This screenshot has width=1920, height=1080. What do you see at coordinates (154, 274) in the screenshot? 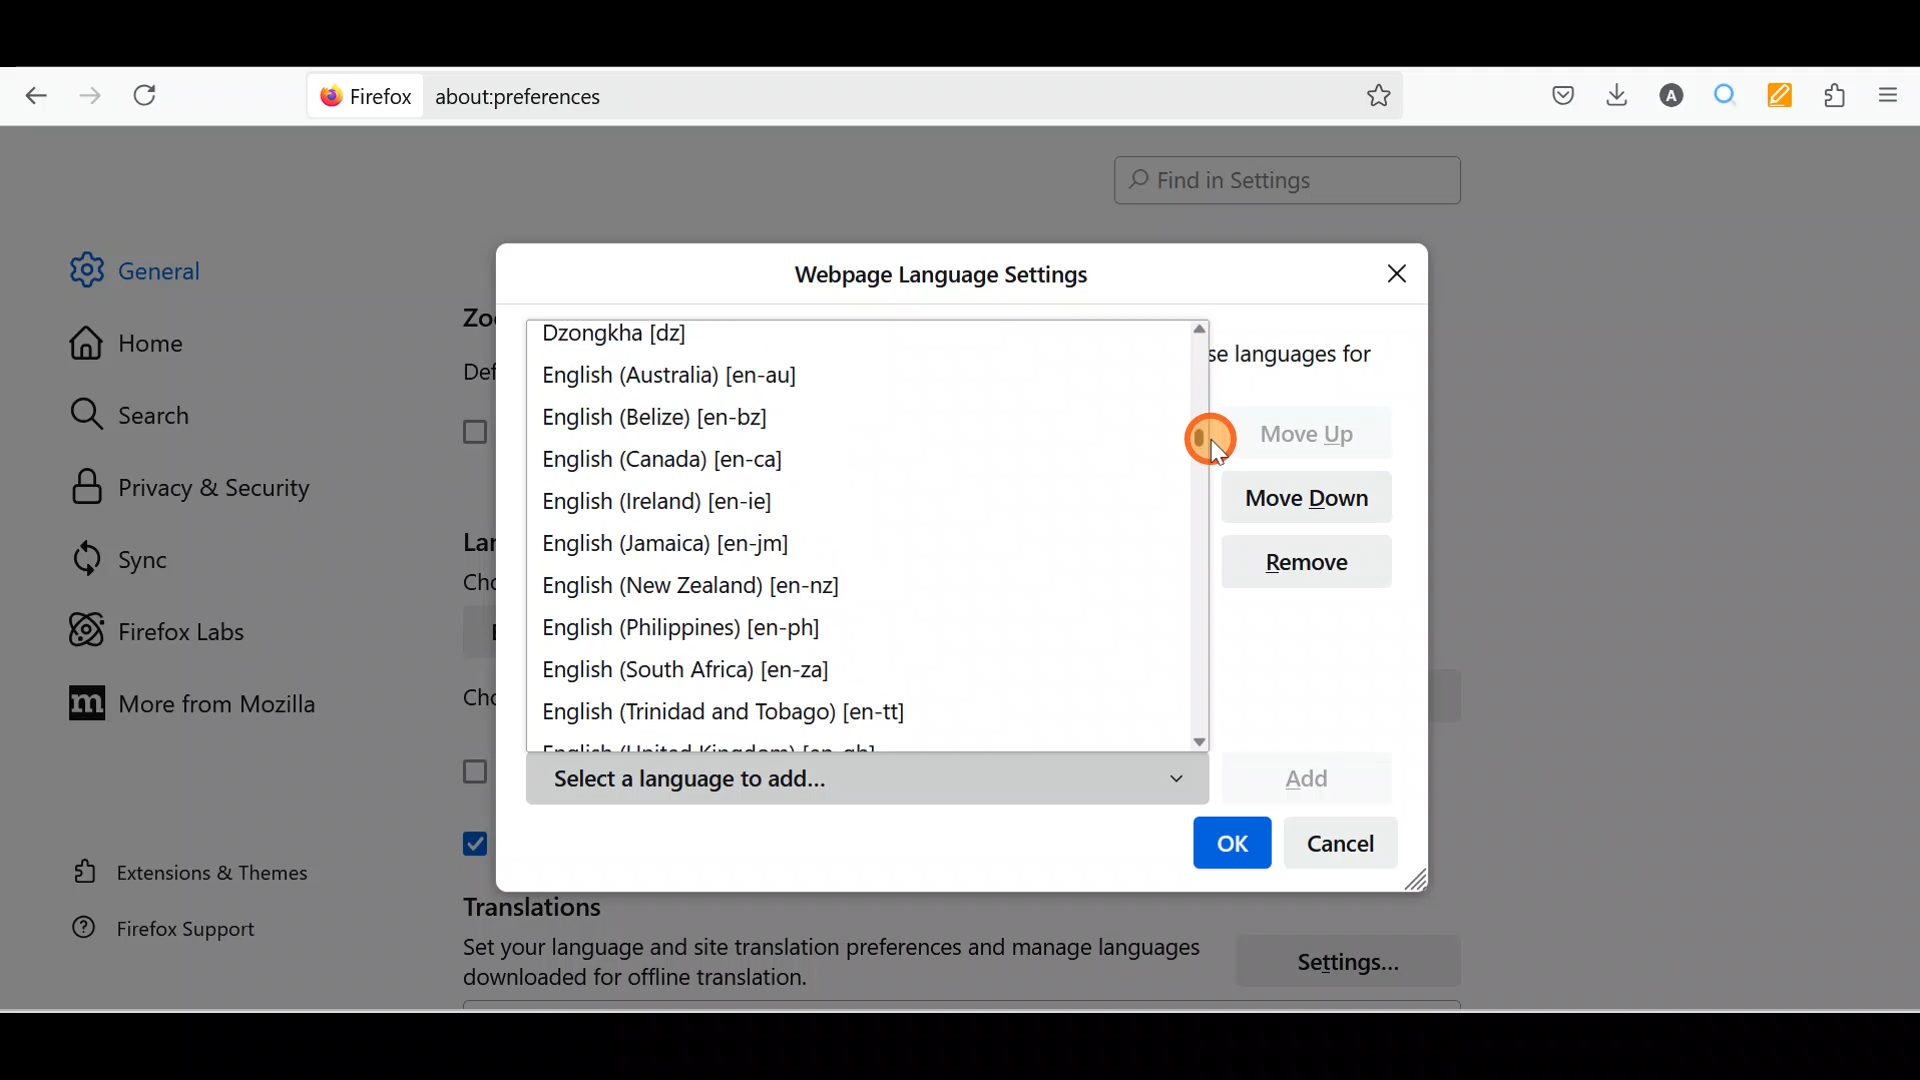
I see `General` at bounding box center [154, 274].